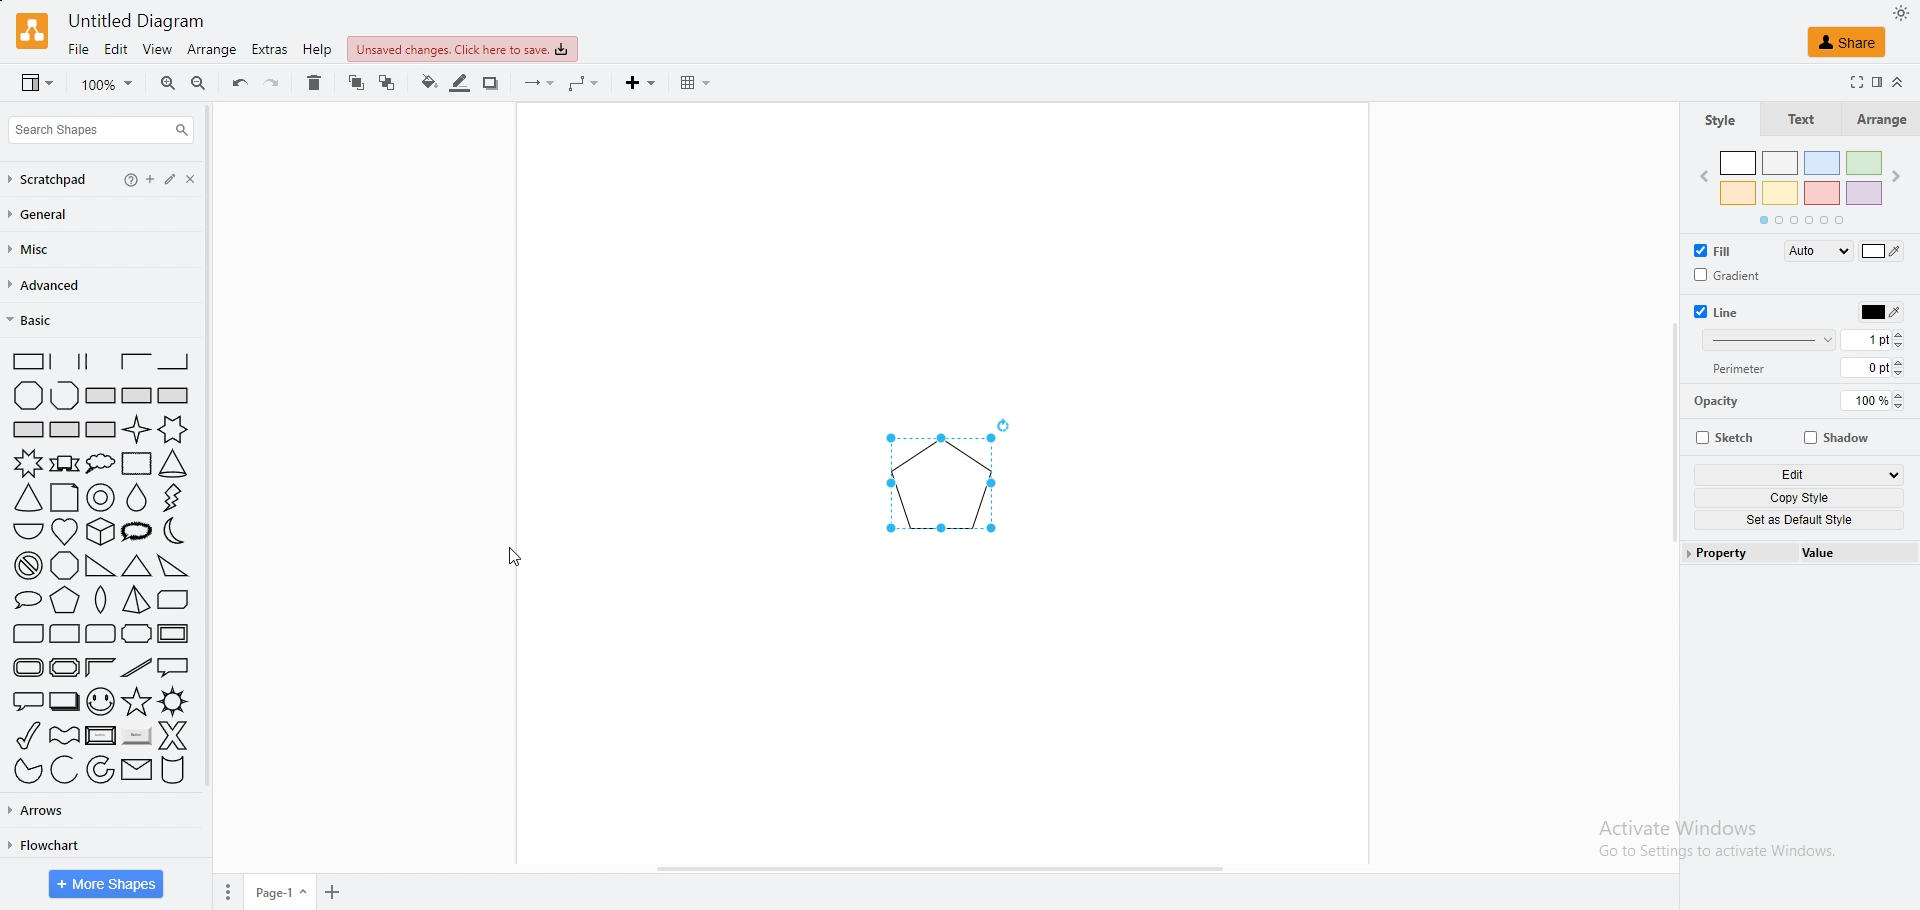 This screenshot has width=1920, height=910. What do you see at coordinates (64, 770) in the screenshot?
I see `arc` at bounding box center [64, 770].